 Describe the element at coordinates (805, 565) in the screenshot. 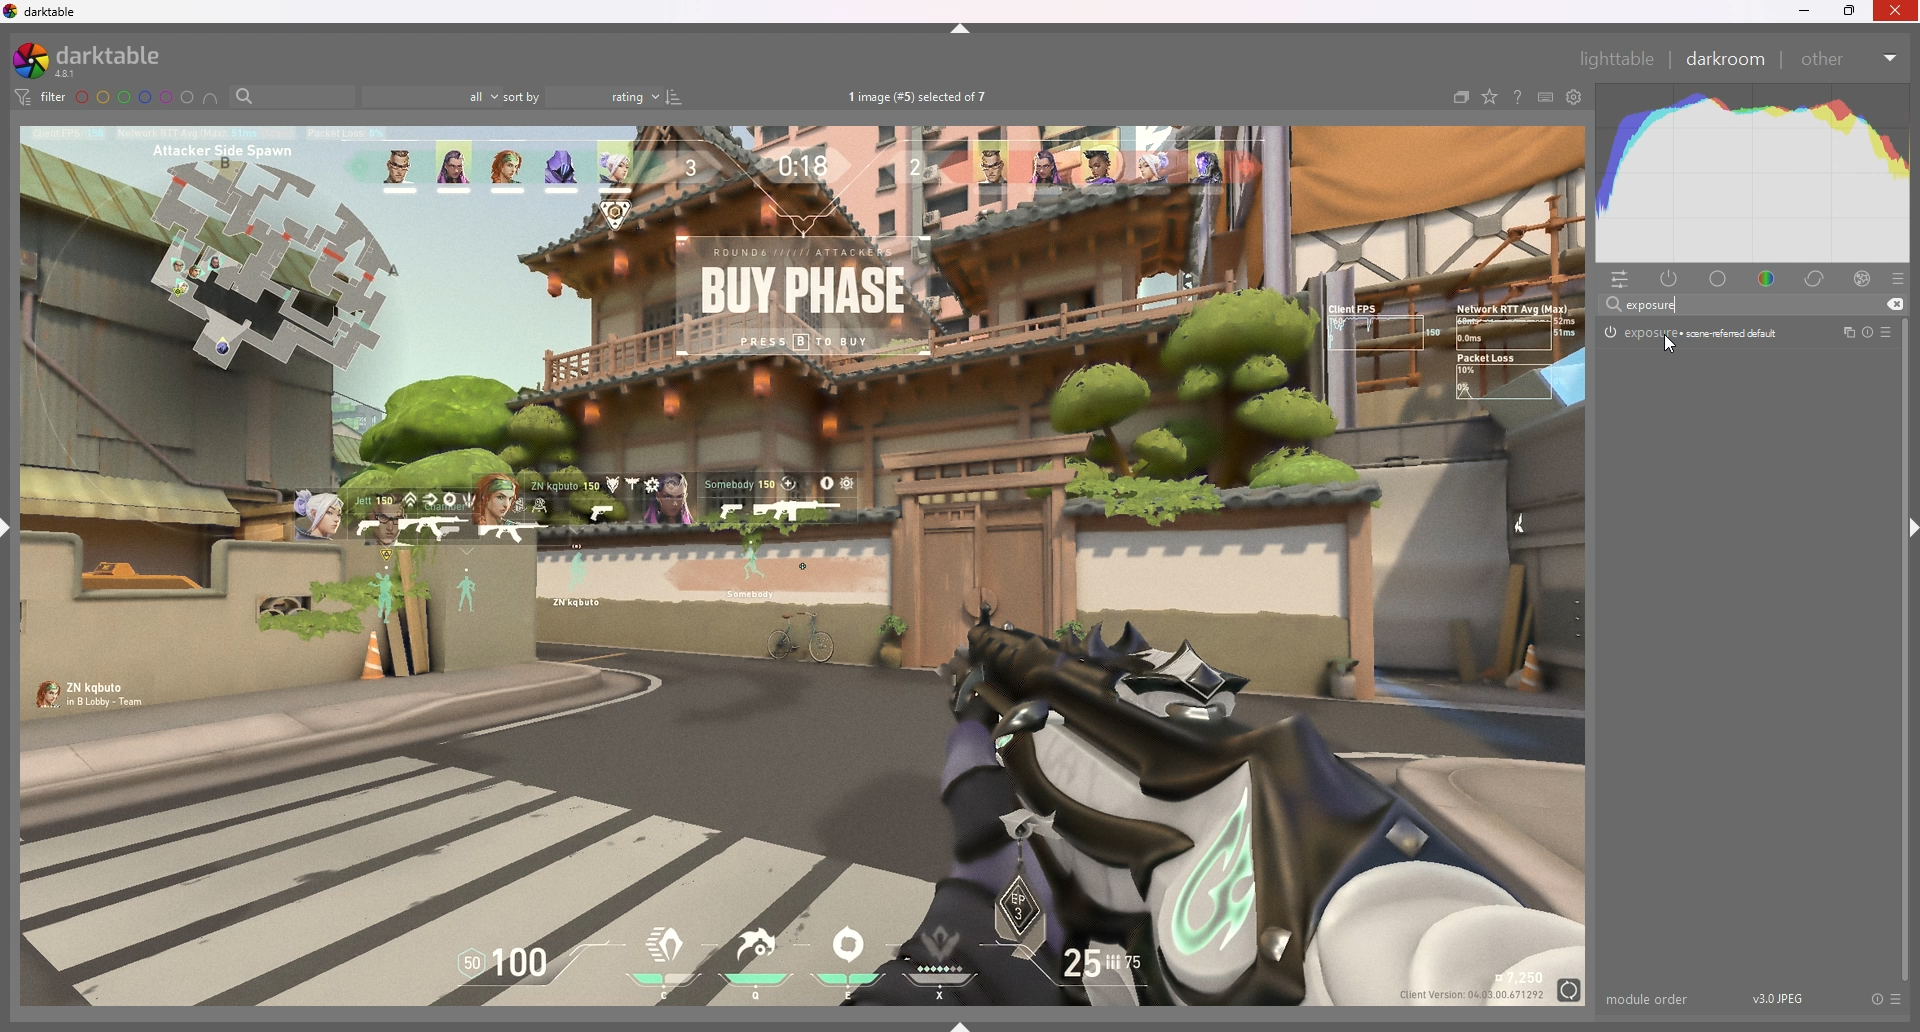

I see `image` at that location.